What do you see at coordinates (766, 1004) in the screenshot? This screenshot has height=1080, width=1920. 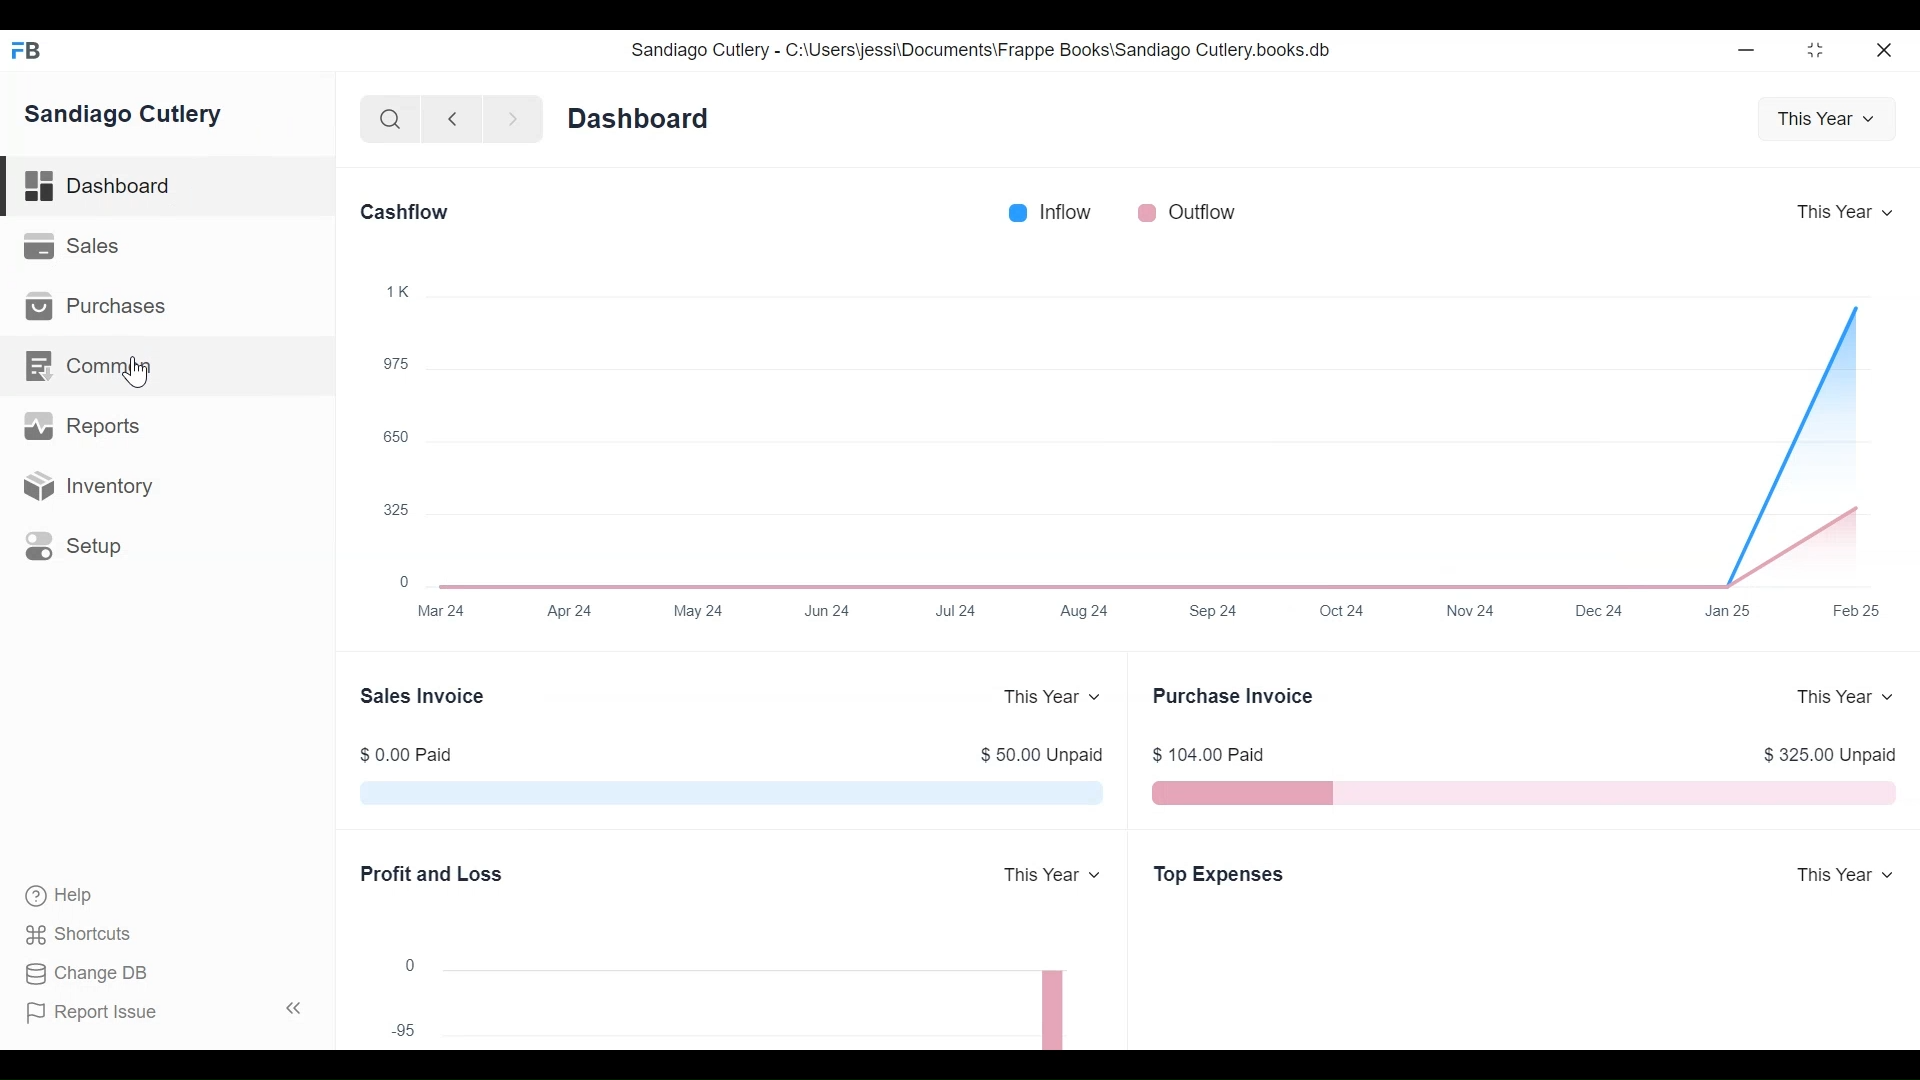 I see `The chart shows the profit (or loss) per month for a year` at bounding box center [766, 1004].